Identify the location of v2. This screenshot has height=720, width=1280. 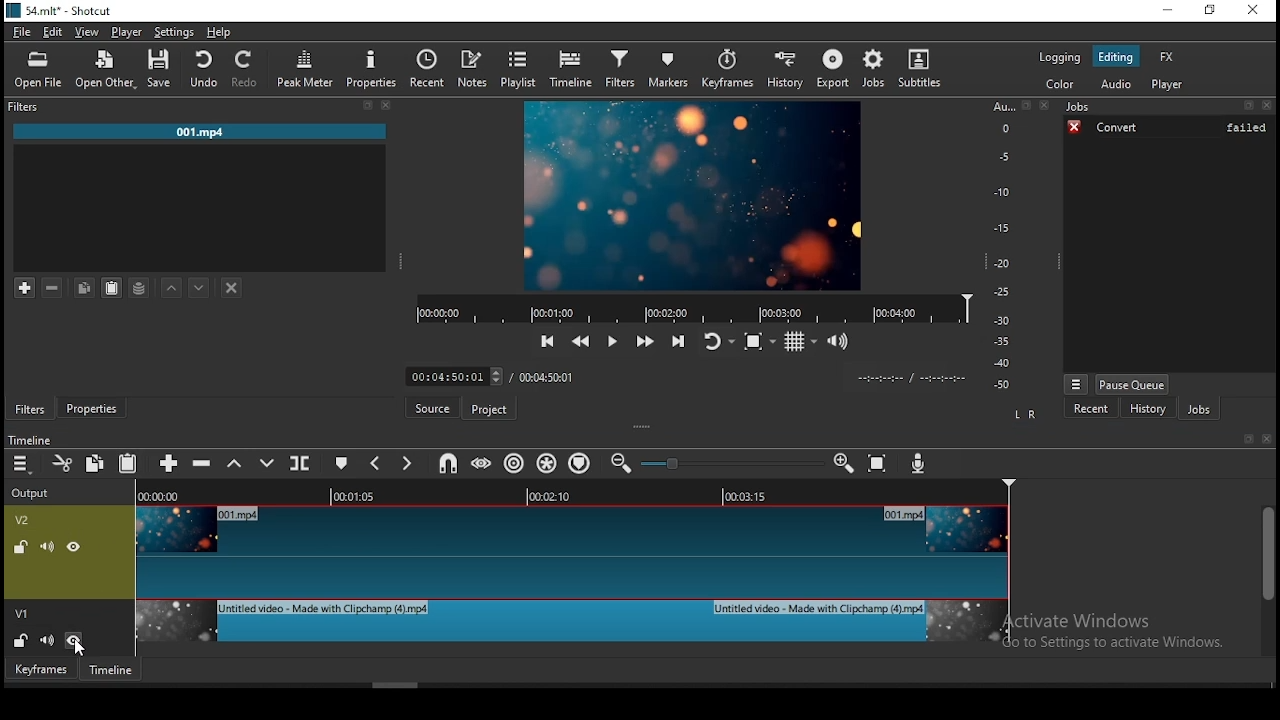
(23, 521).